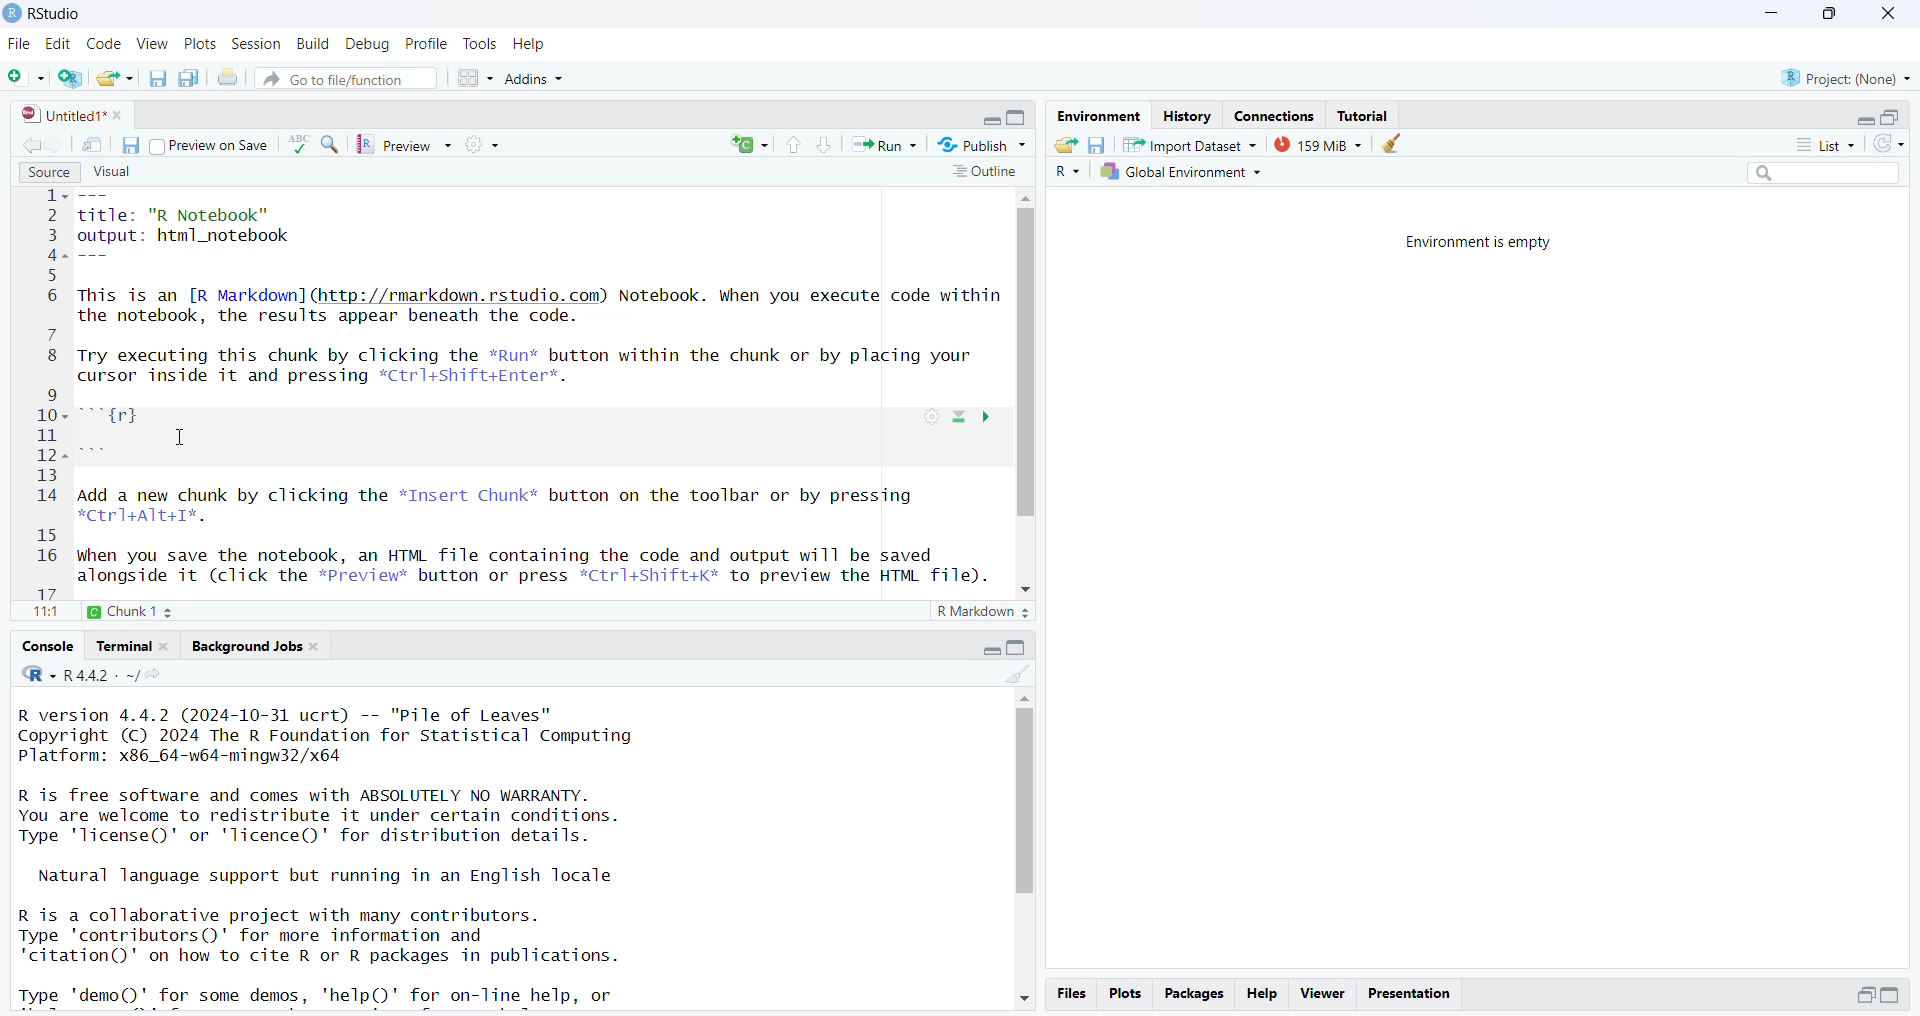  Describe the element at coordinates (202, 45) in the screenshot. I see `plots` at that location.